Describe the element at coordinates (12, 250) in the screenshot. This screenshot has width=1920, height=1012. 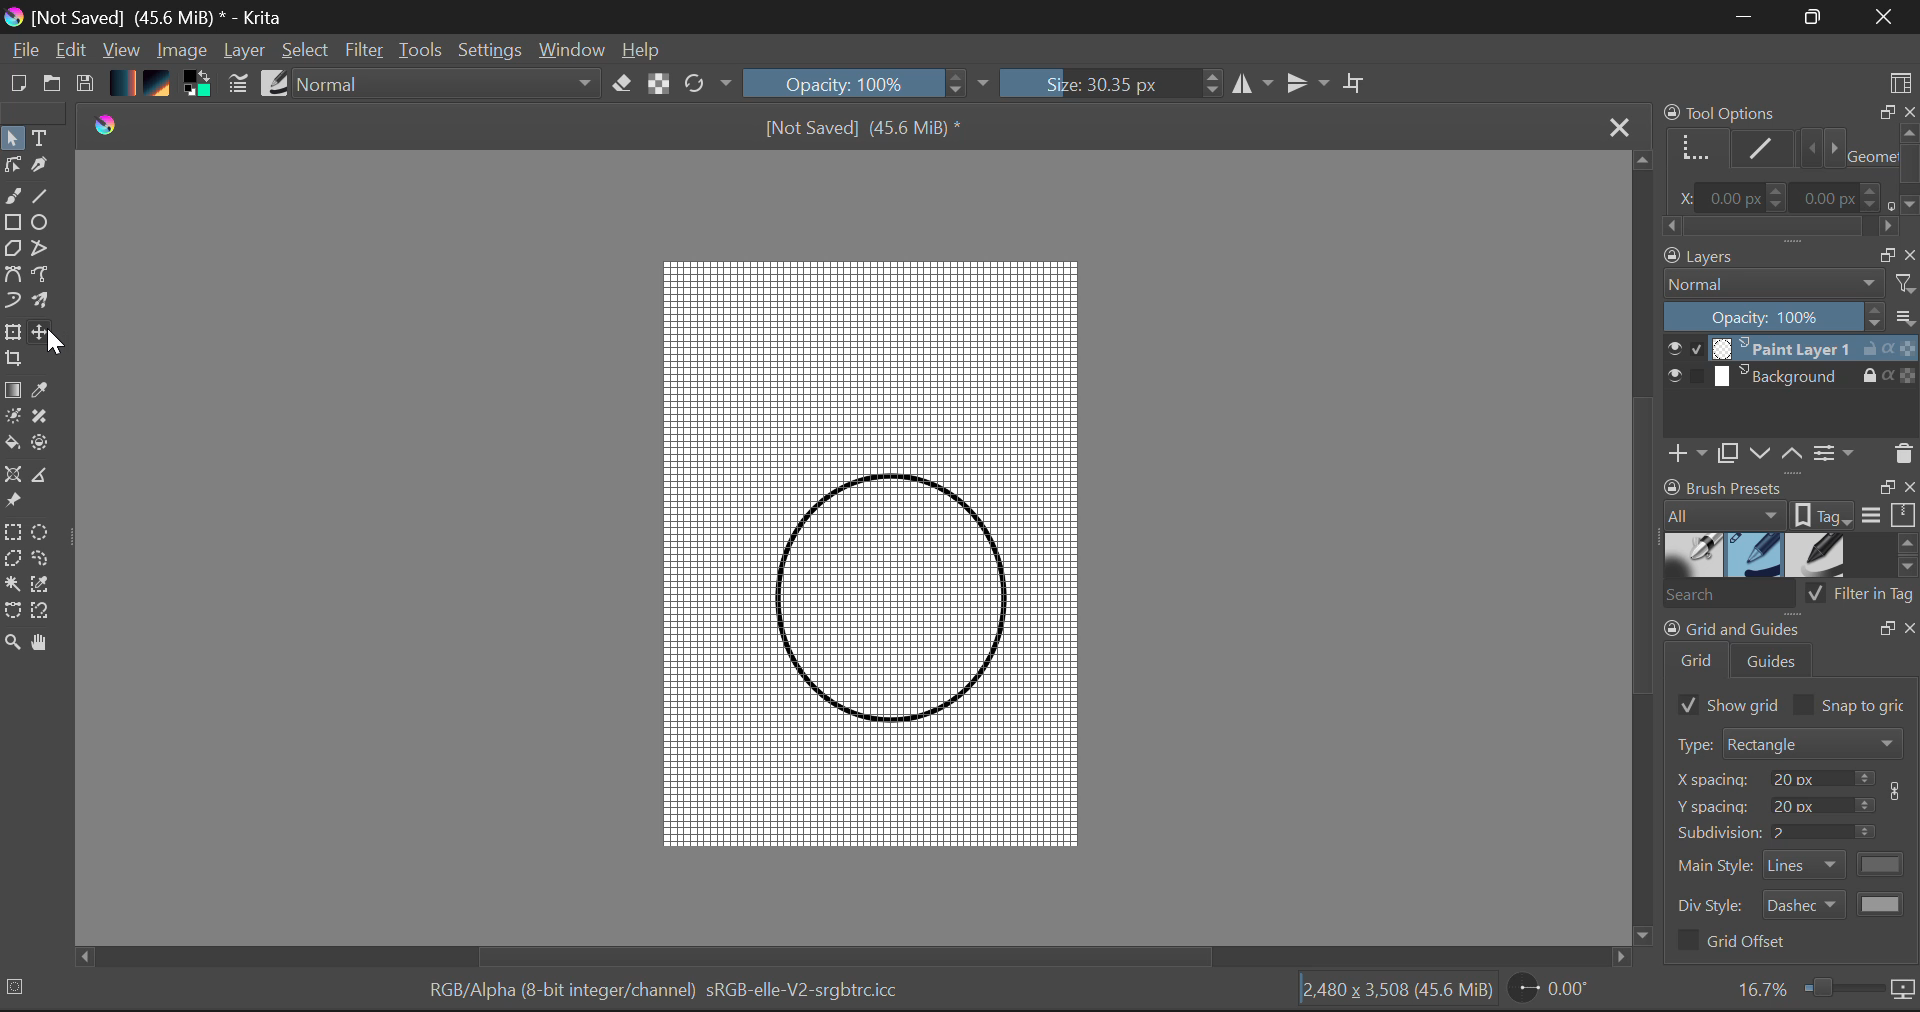
I see `Polygon` at that location.